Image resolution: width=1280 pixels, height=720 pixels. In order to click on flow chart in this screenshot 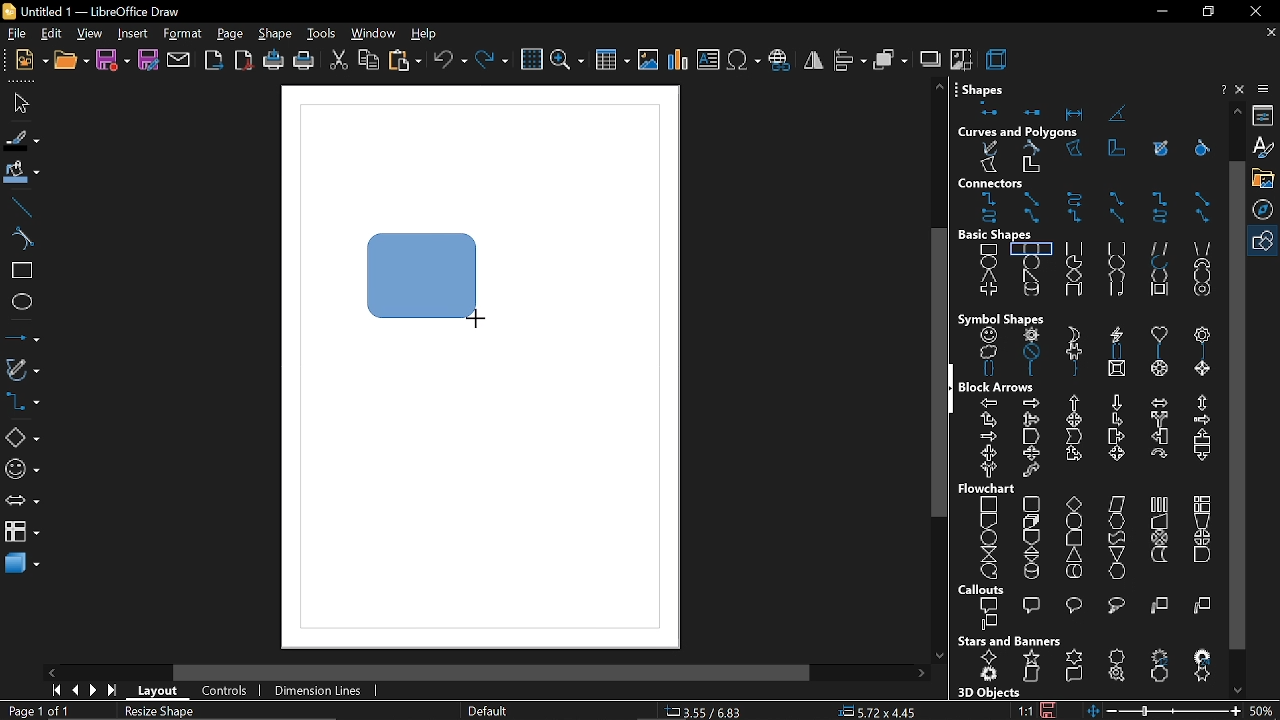, I will do `click(990, 489)`.